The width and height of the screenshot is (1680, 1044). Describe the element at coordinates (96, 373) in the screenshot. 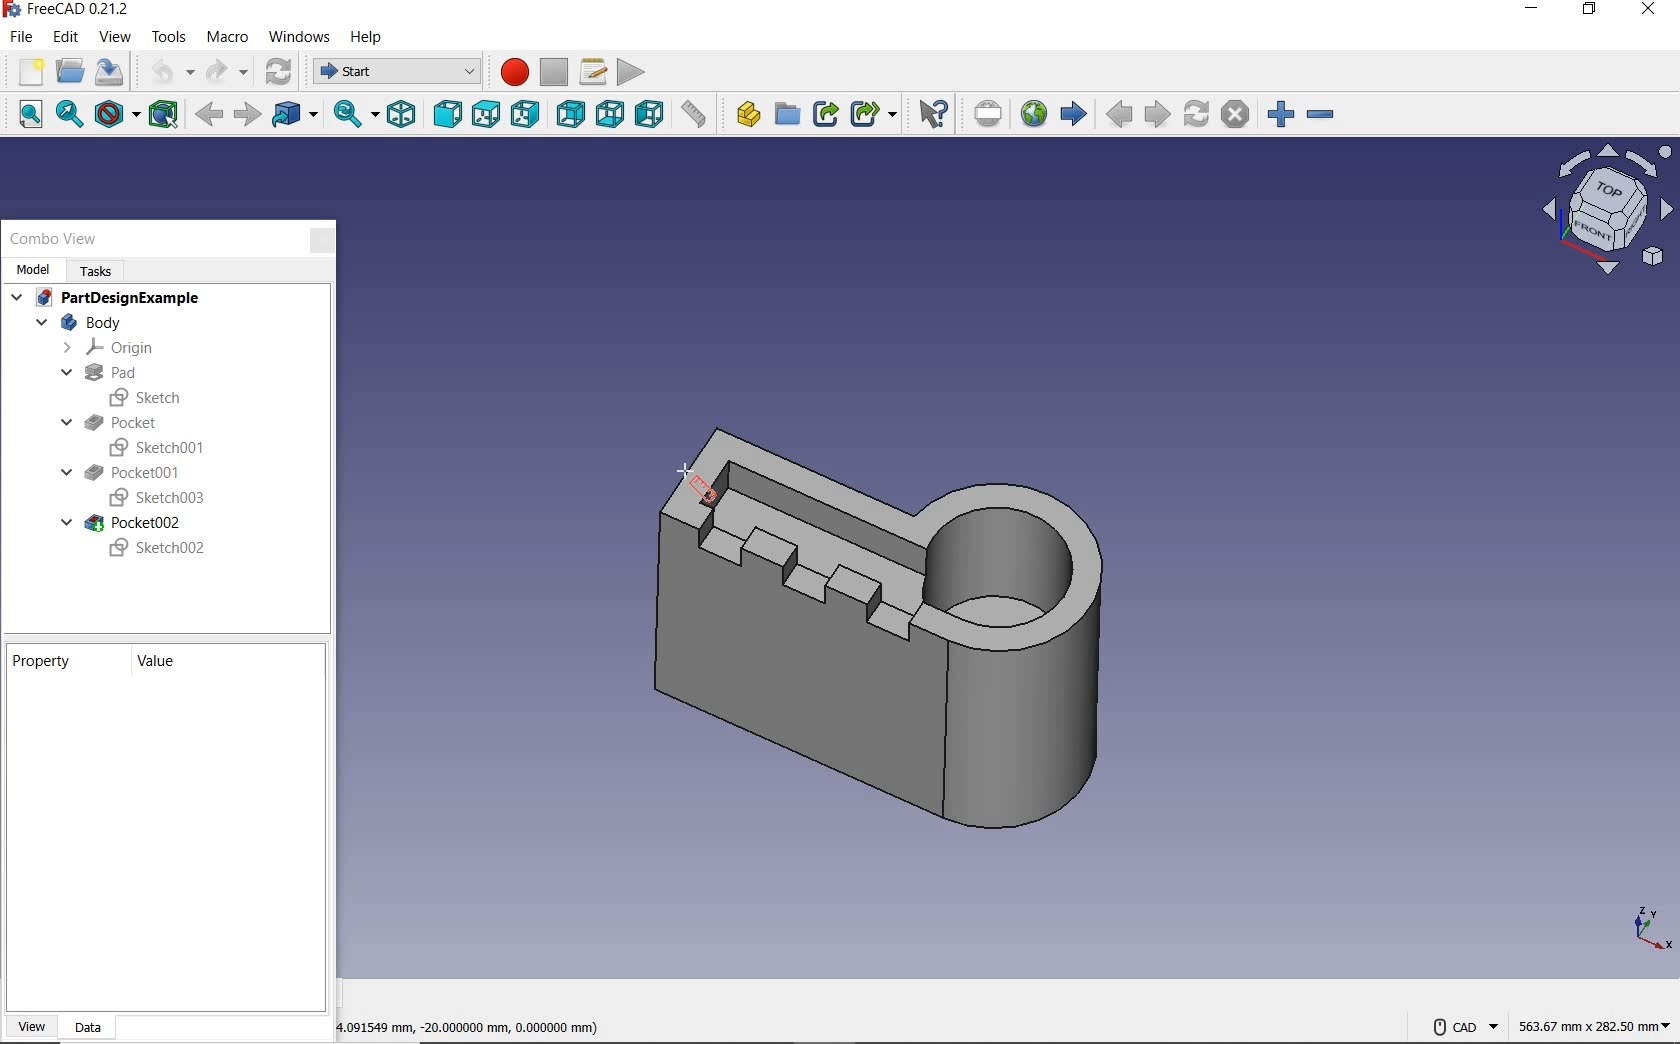

I see `PAD` at that location.